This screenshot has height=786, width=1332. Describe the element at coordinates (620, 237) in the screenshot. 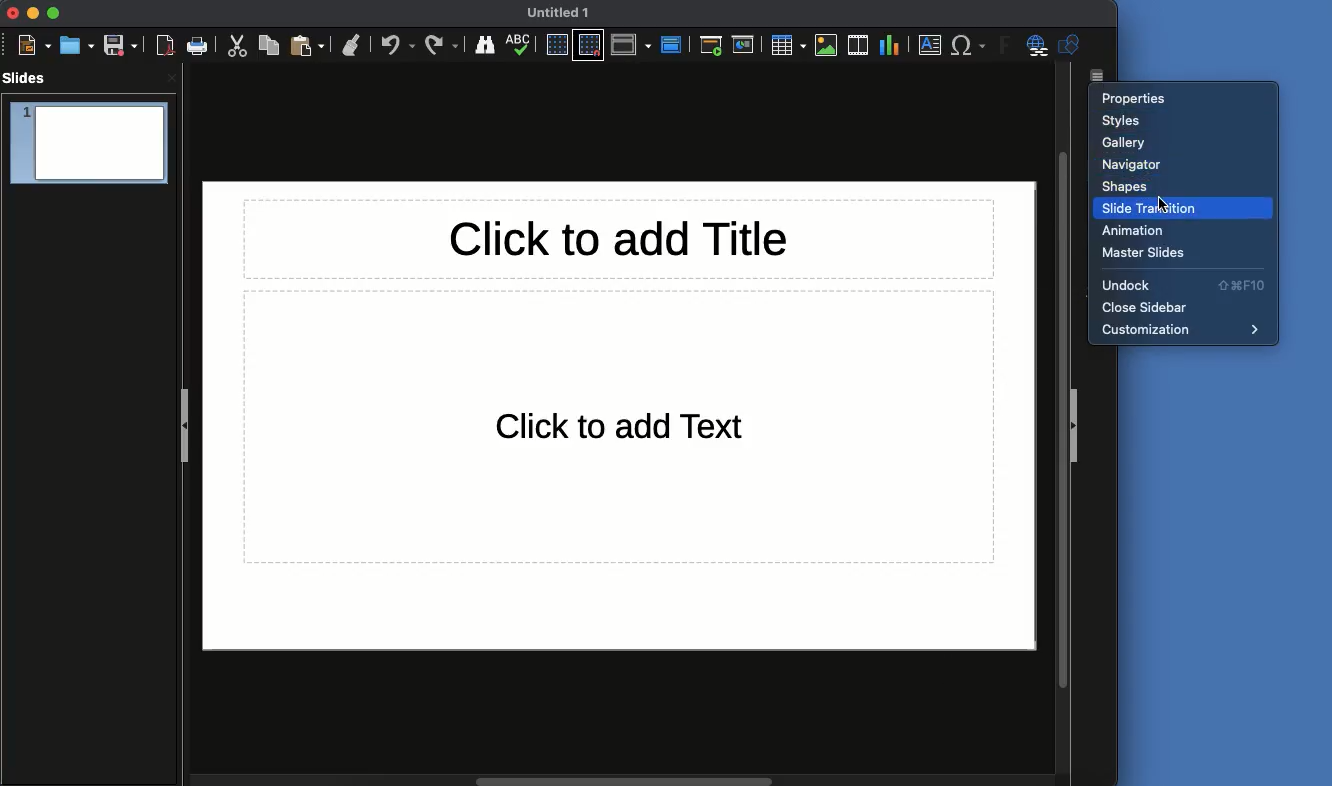

I see `Title` at that location.